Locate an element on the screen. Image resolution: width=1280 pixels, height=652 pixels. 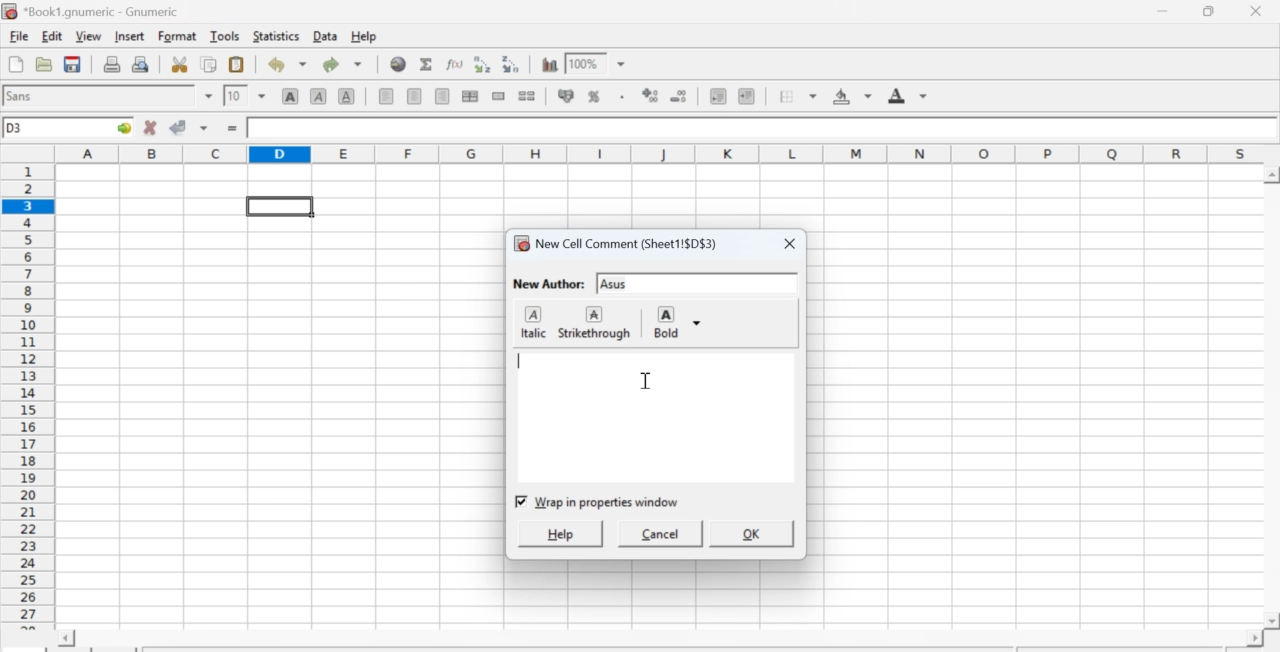
Print is located at coordinates (110, 64).